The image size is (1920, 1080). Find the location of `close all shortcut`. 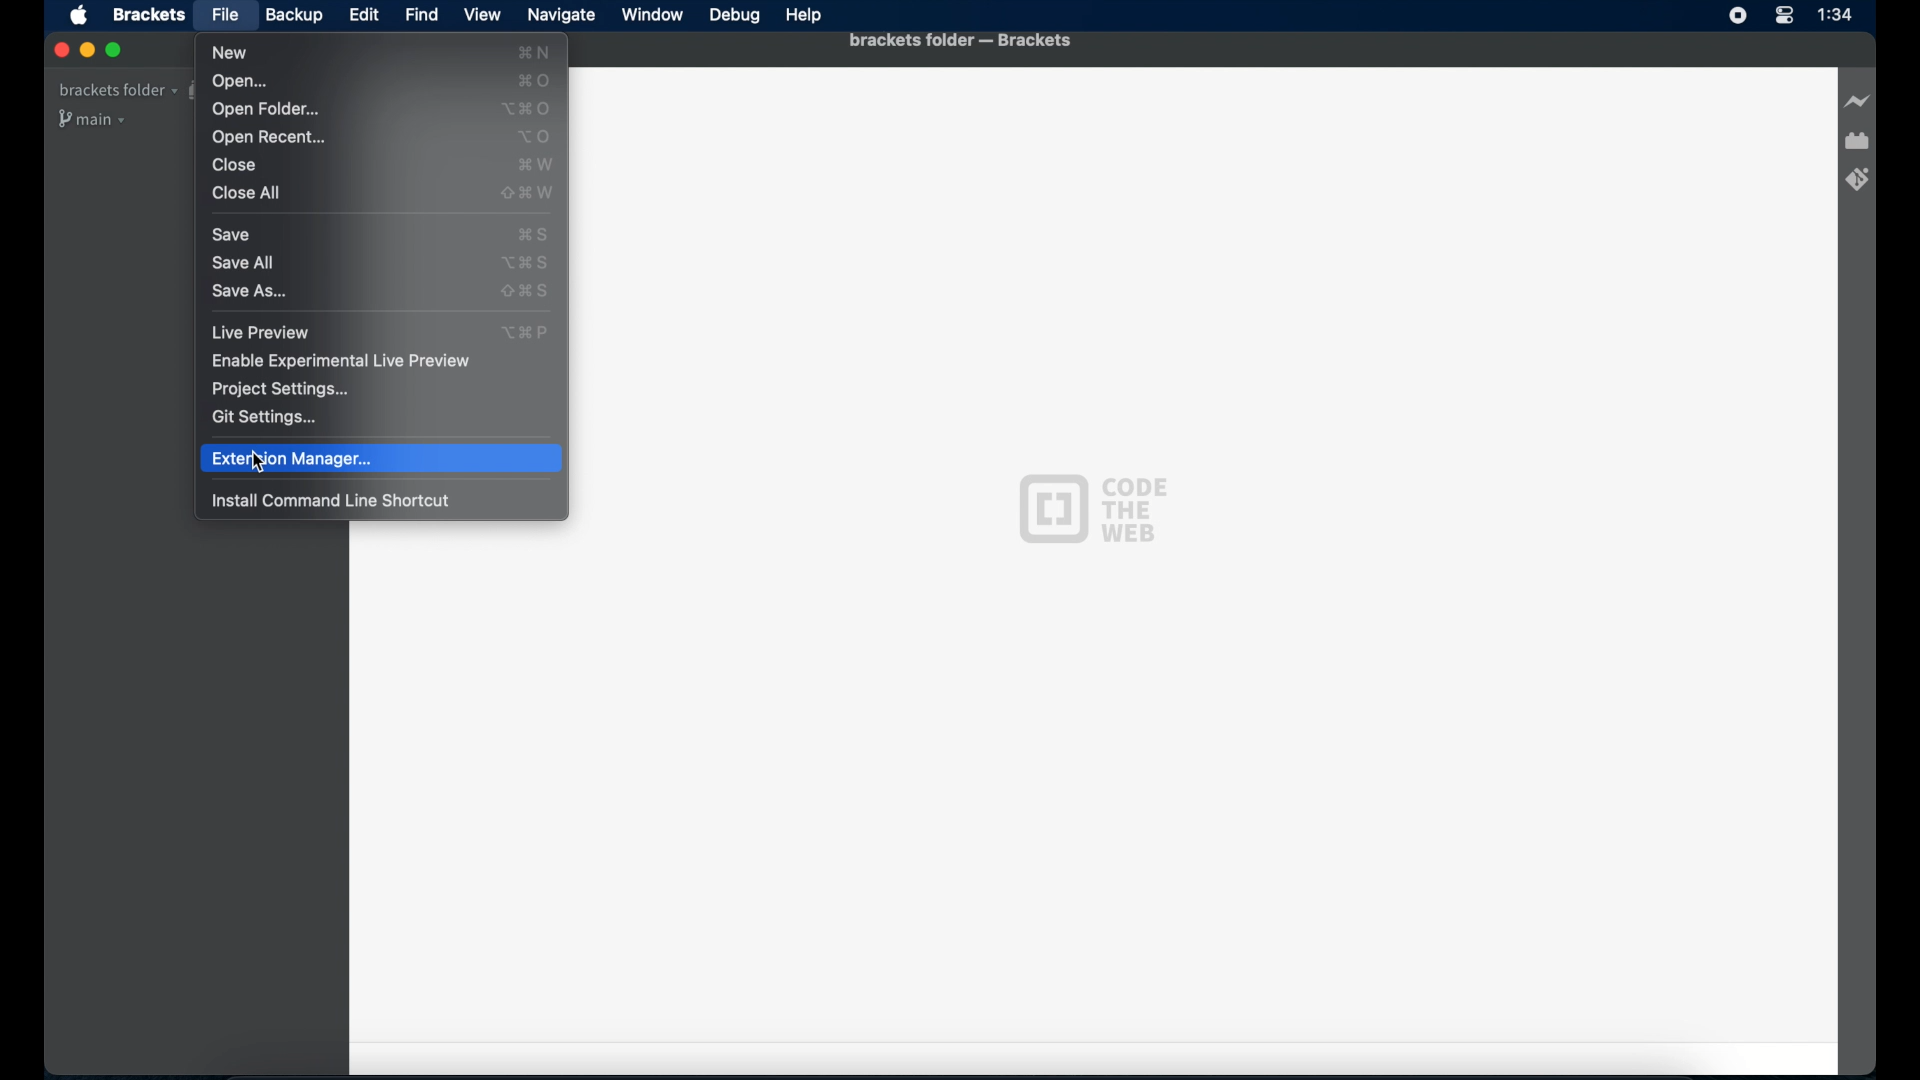

close all shortcut is located at coordinates (529, 192).